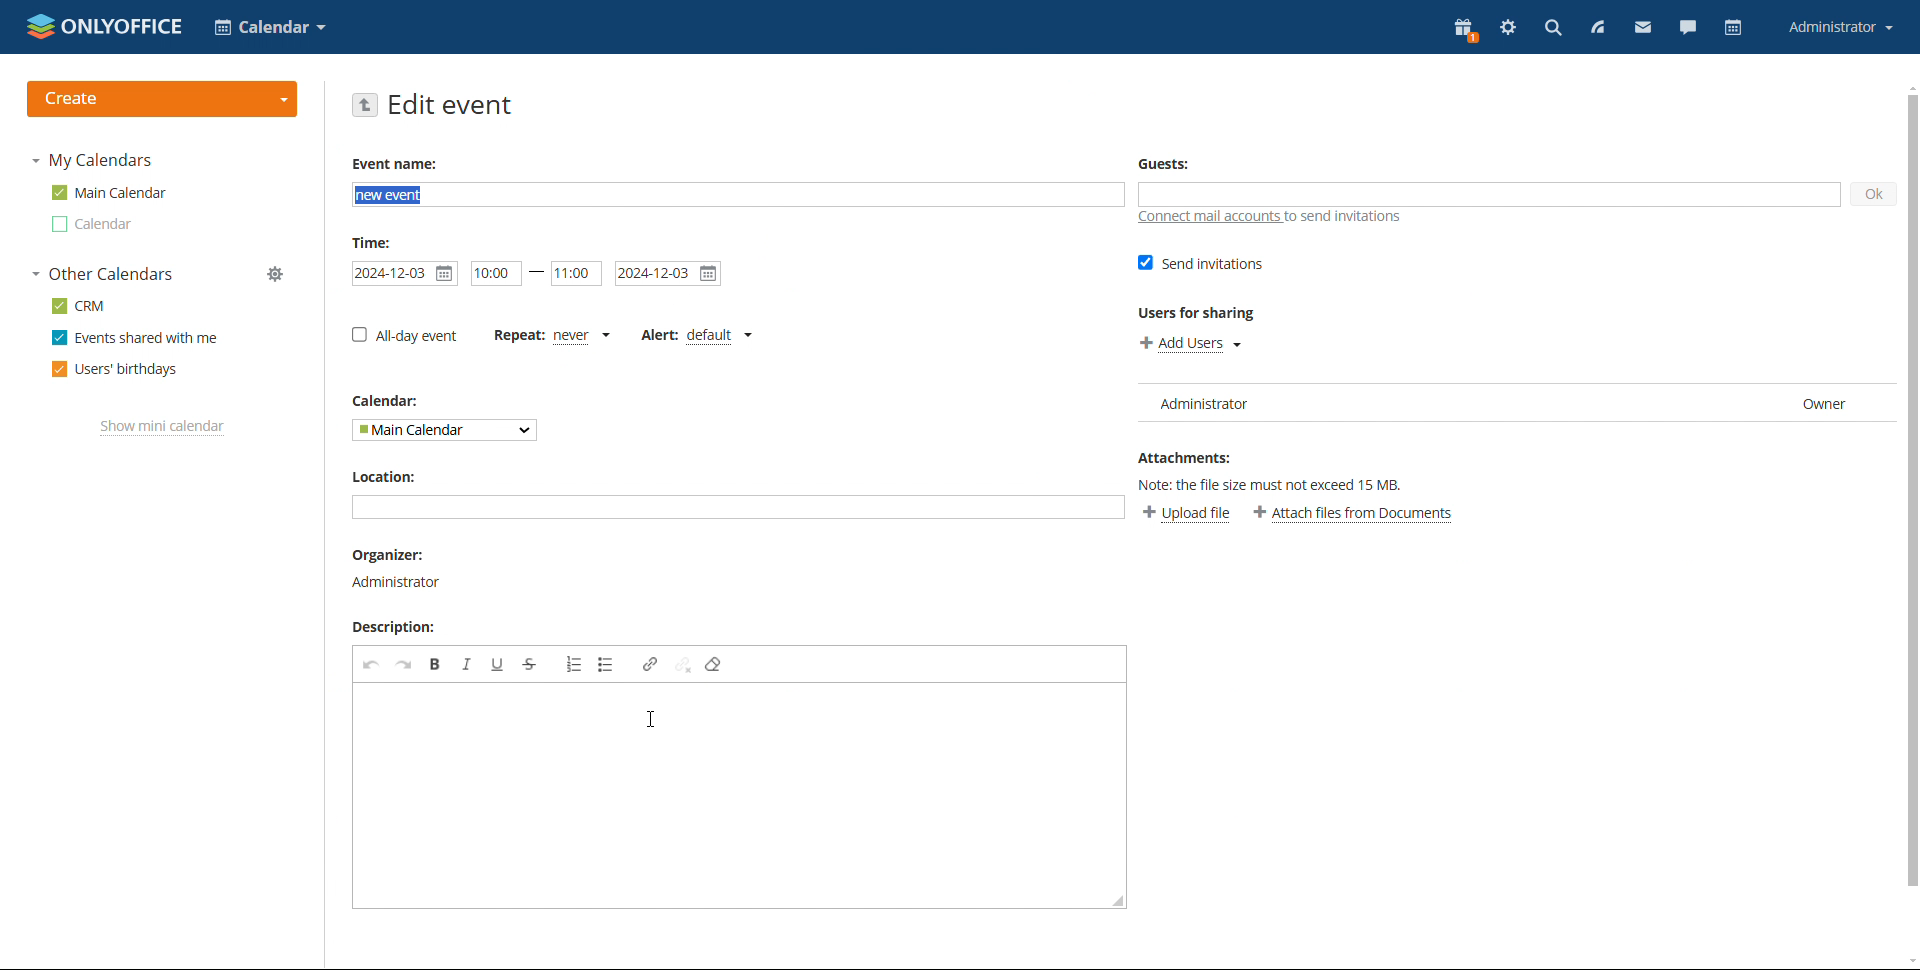 Image resolution: width=1920 pixels, height=970 pixels. What do you see at coordinates (79, 305) in the screenshot?
I see `crm` at bounding box center [79, 305].